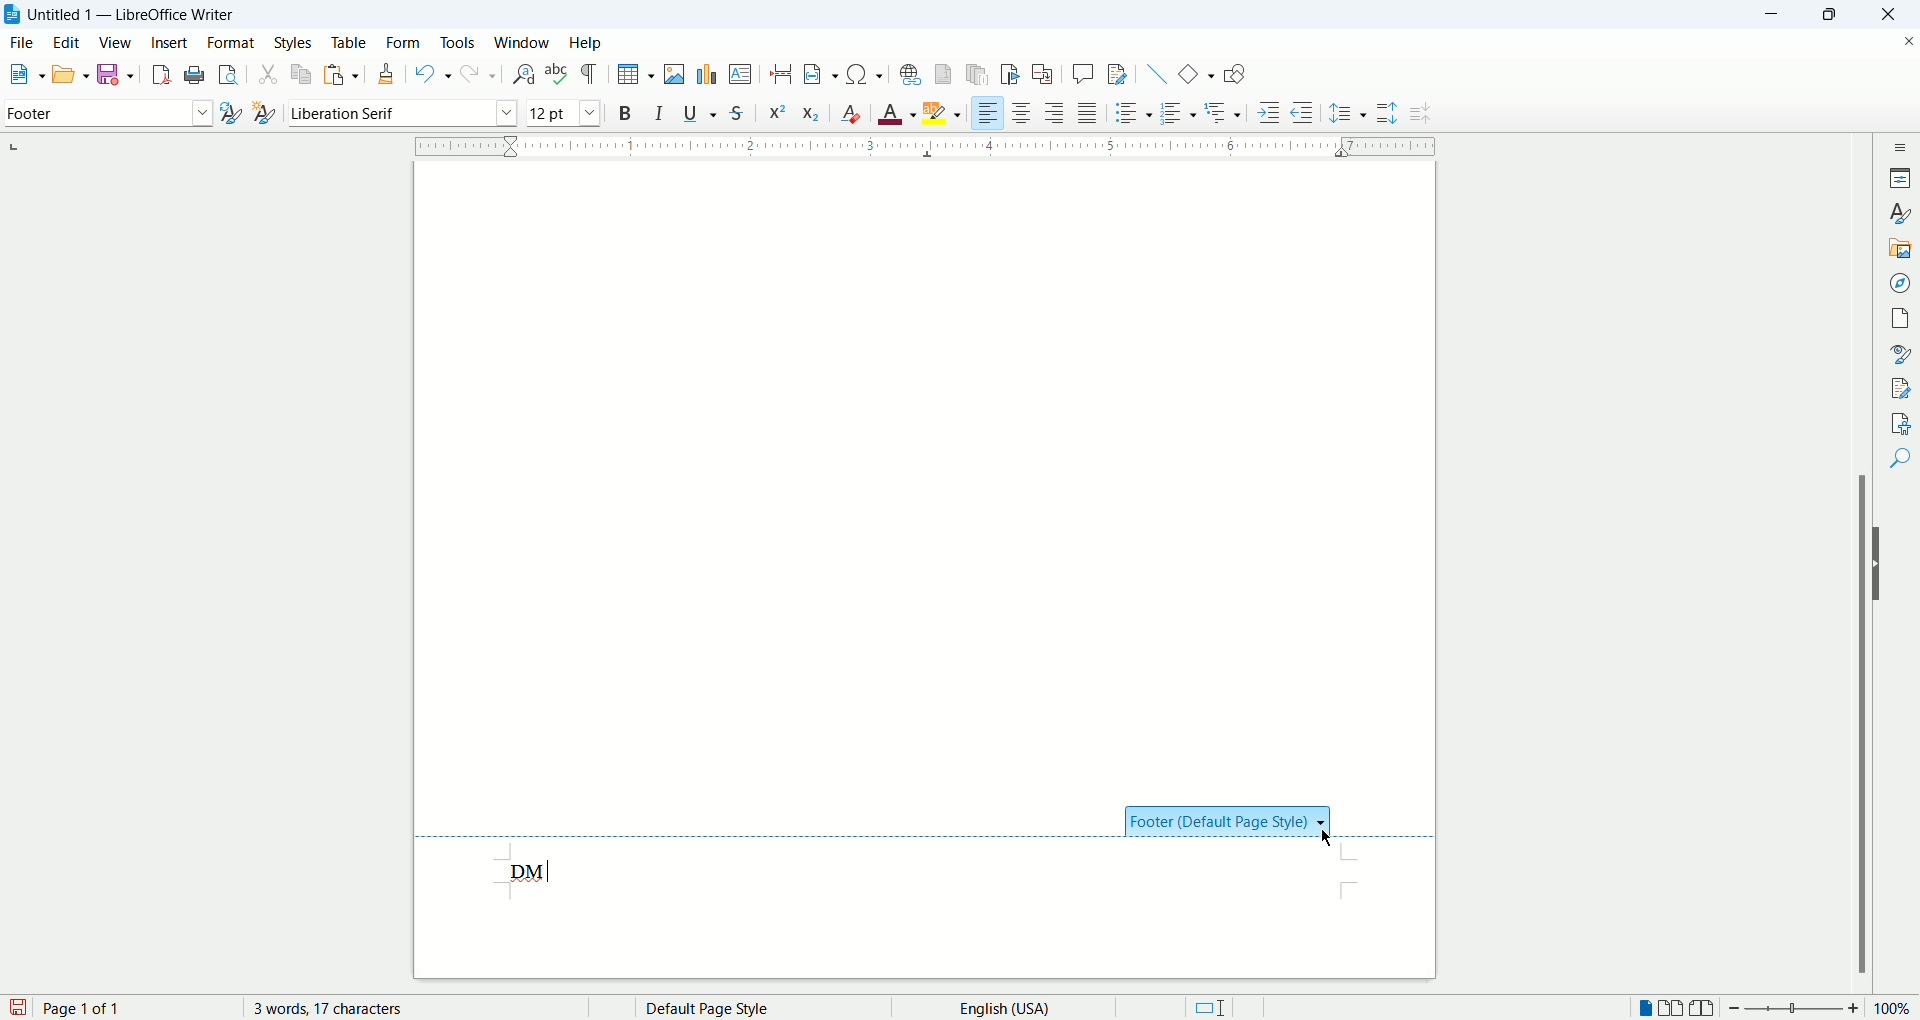 The image size is (1920, 1020). I want to click on close document, so click(1904, 39).